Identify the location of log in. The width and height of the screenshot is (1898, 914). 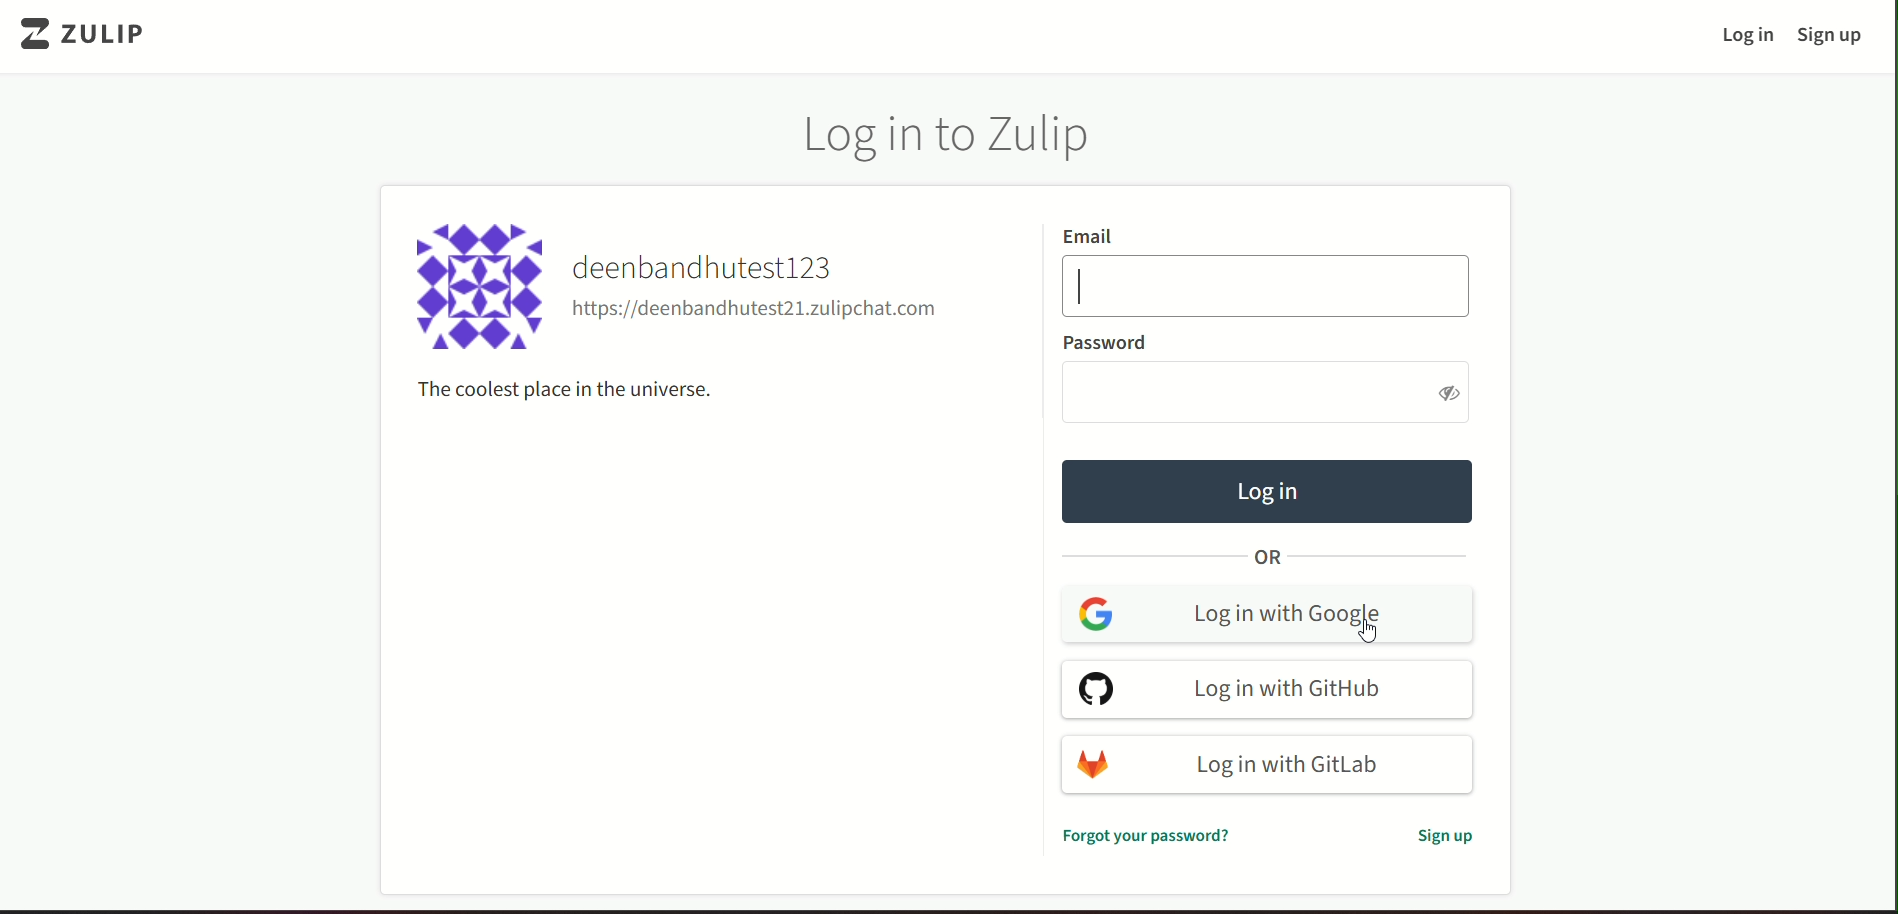
(1747, 37).